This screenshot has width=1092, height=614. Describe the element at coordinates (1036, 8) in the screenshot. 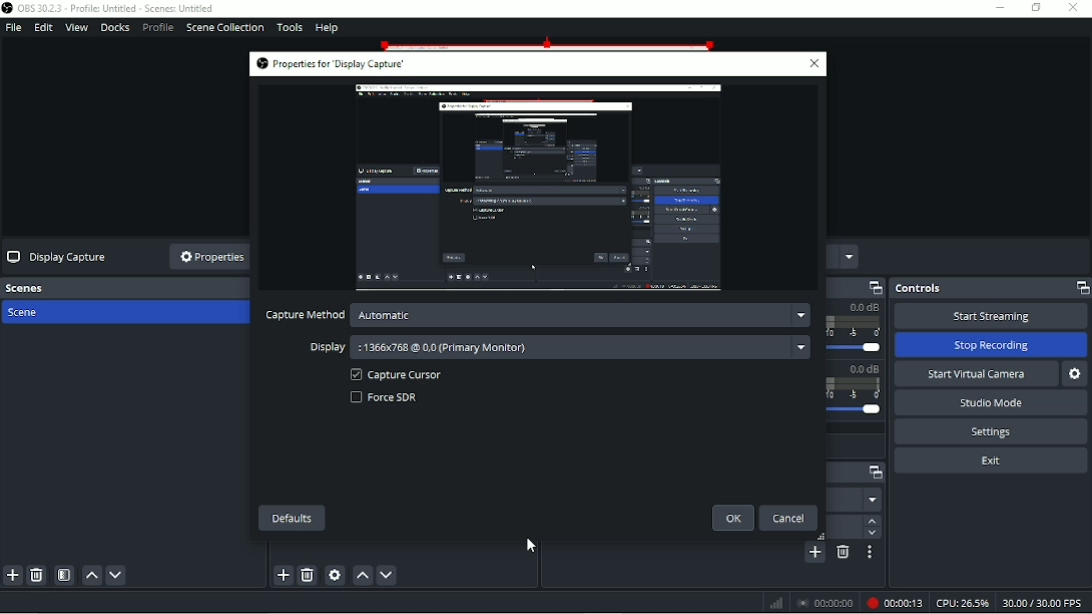

I see `Restore down` at that location.